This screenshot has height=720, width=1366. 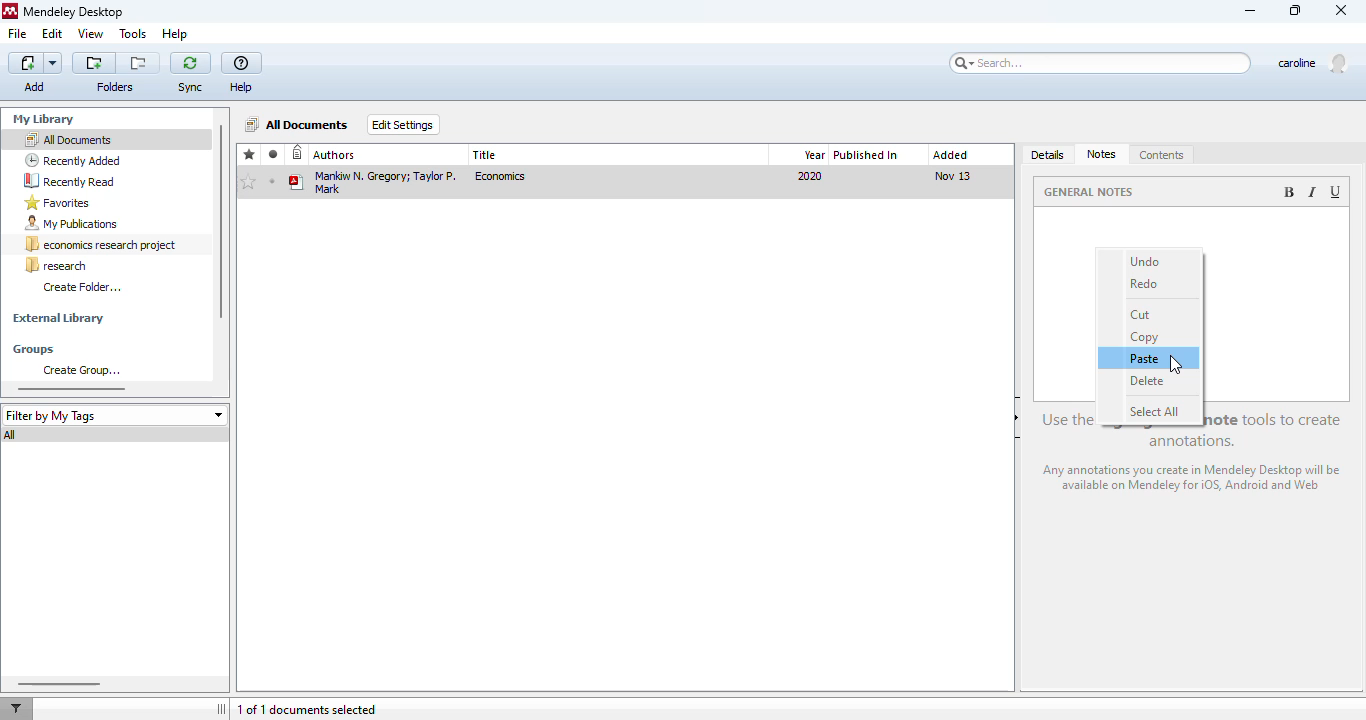 What do you see at coordinates (56, 265) in the screenshot?
I see `research` at bounding box center [56, 265].